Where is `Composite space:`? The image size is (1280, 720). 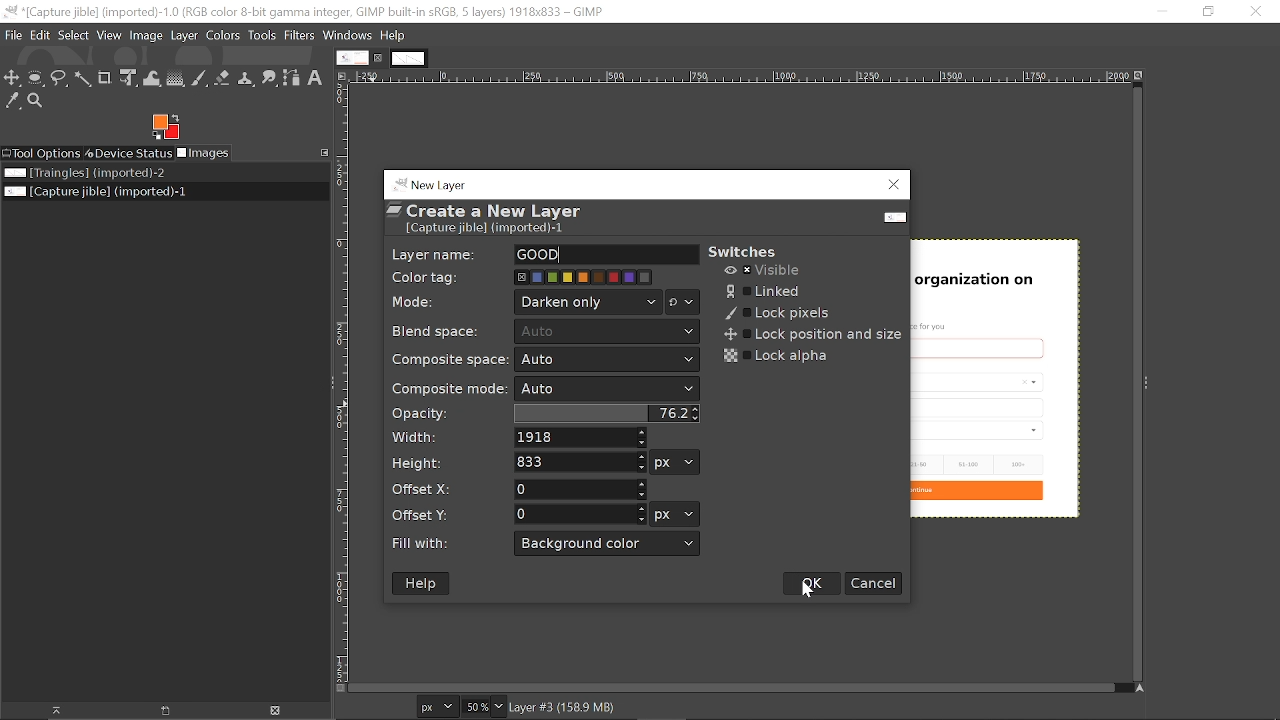
Composite space: is located at coordinates (451, 358).